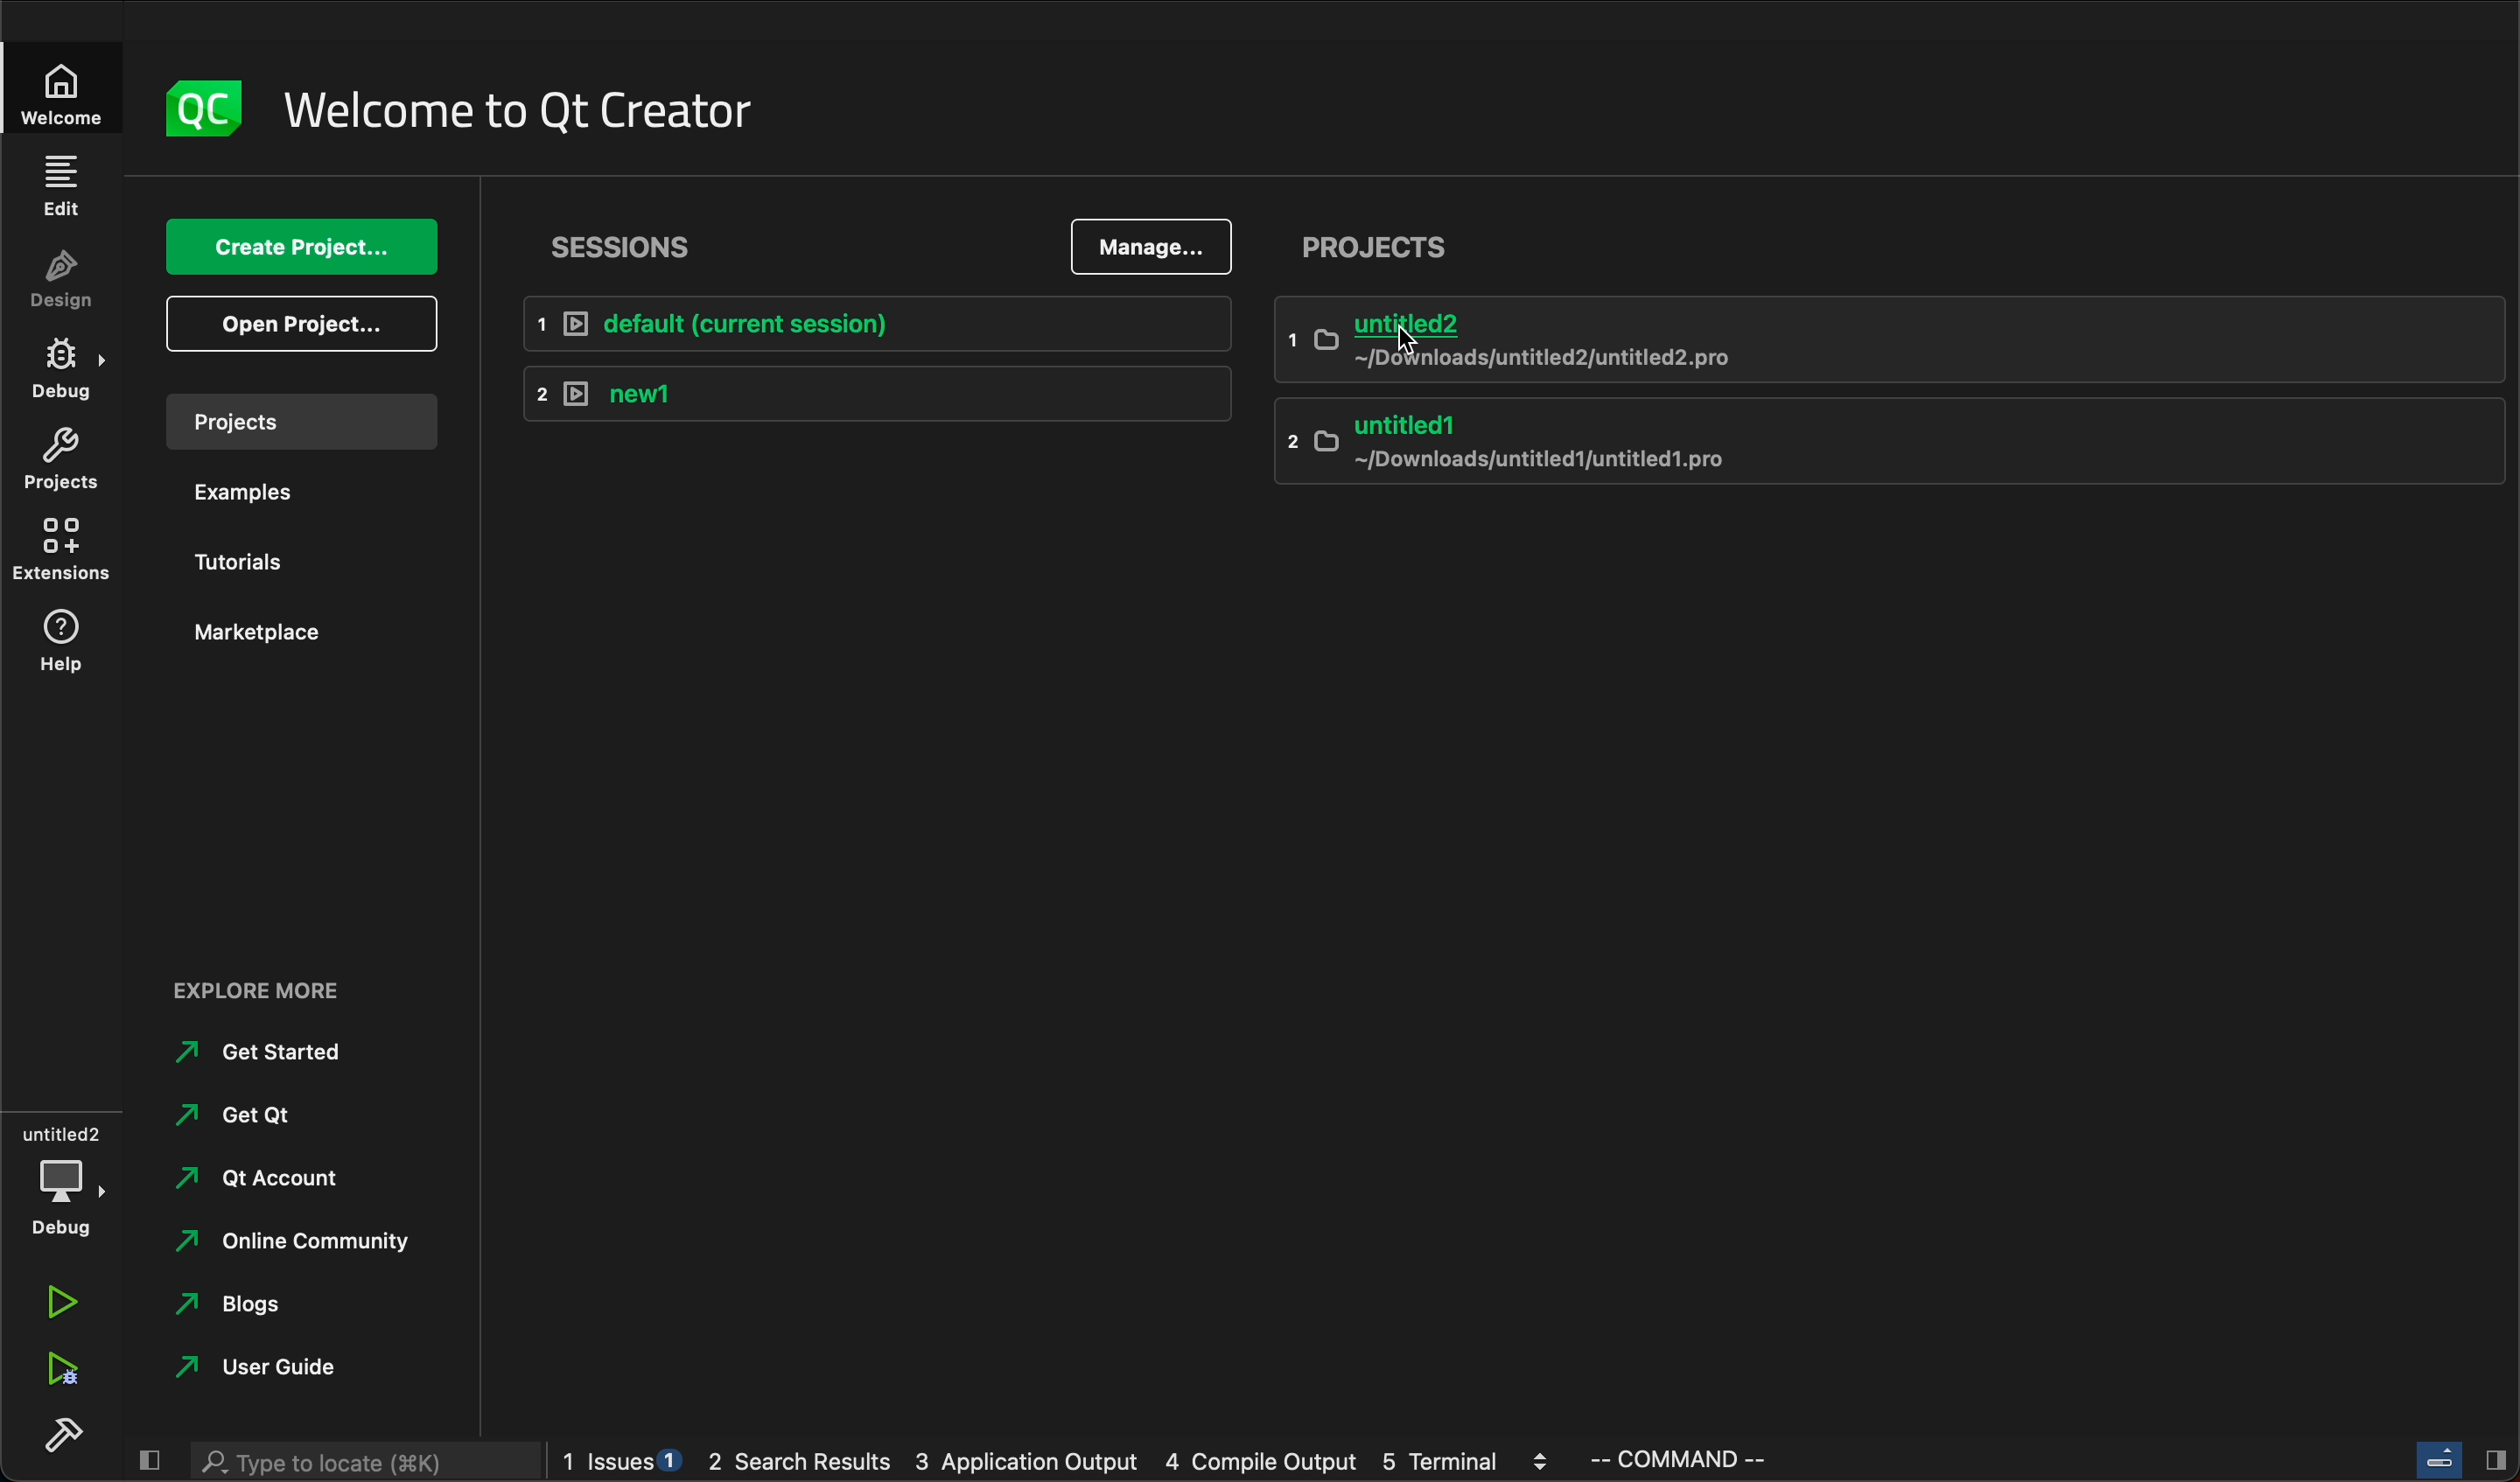  Describe the element at coordinates (293, 420) in the screenshot. I see `projects` at that location.